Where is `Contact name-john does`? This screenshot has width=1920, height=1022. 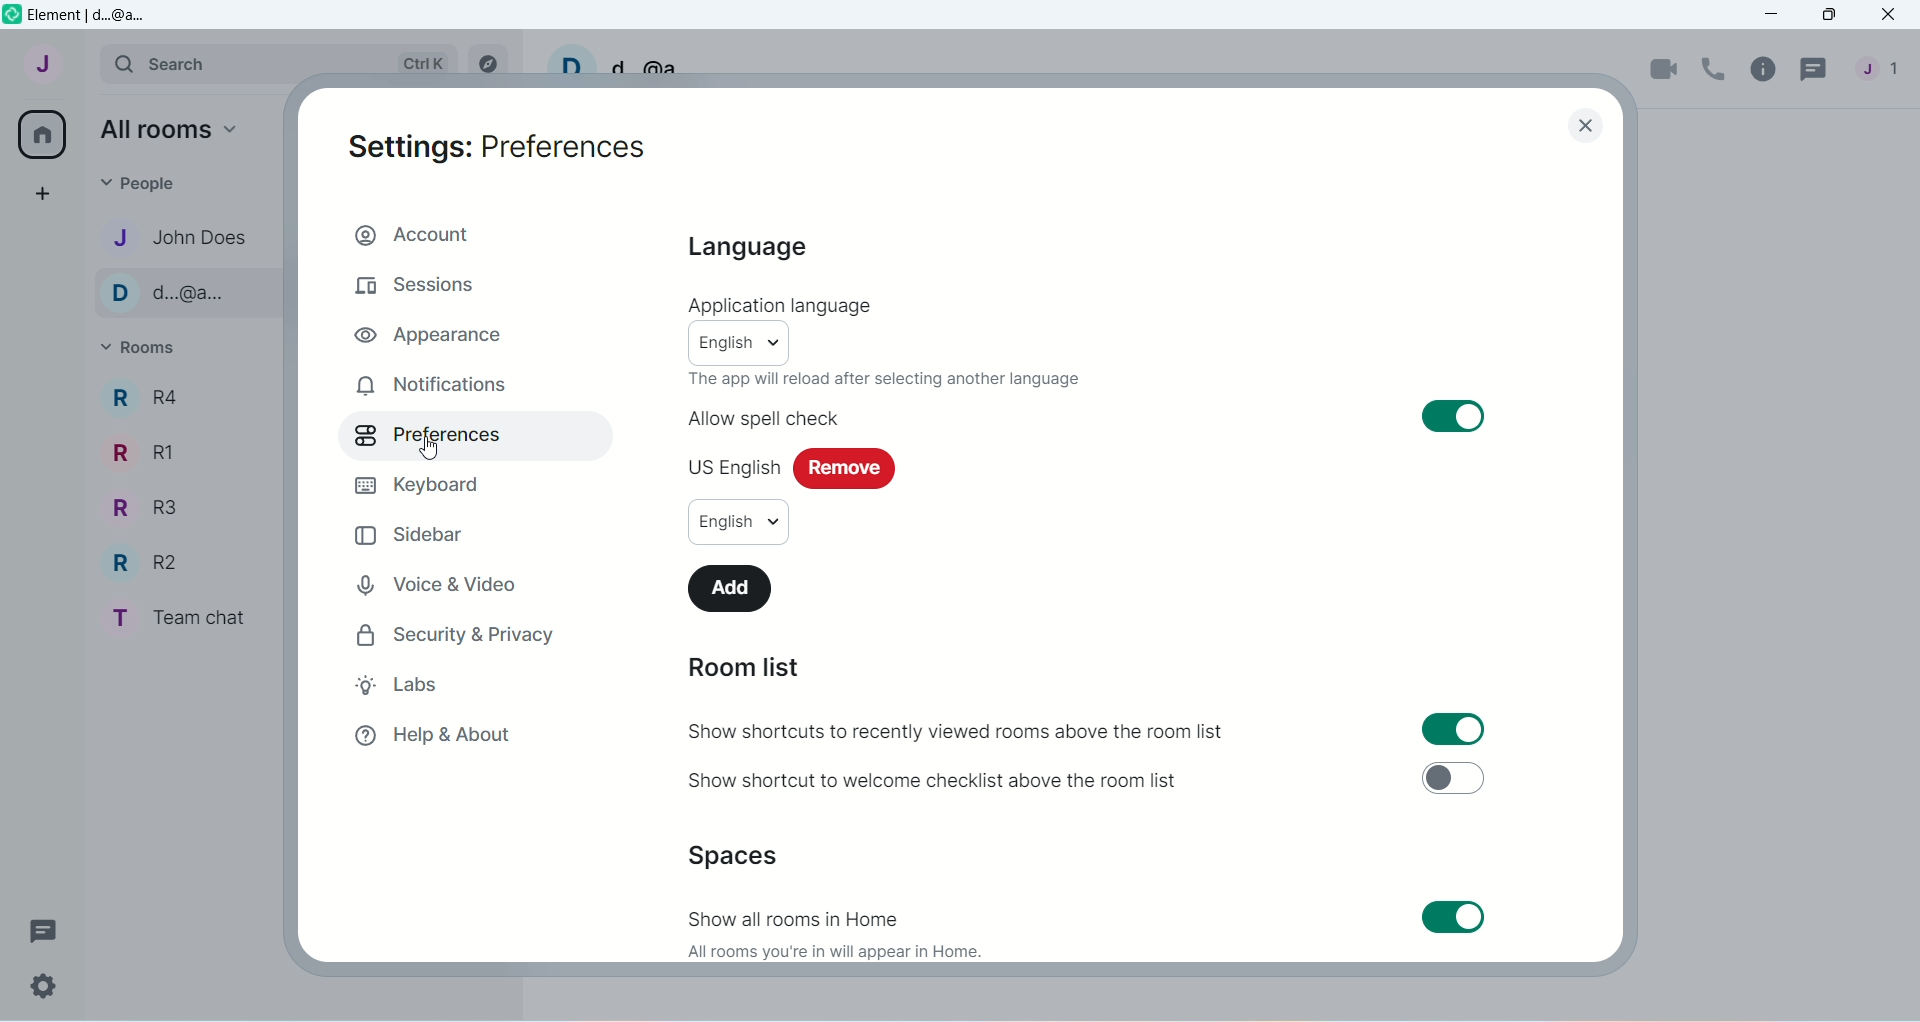
Contact name-john does is located at coordinates (184, 238).